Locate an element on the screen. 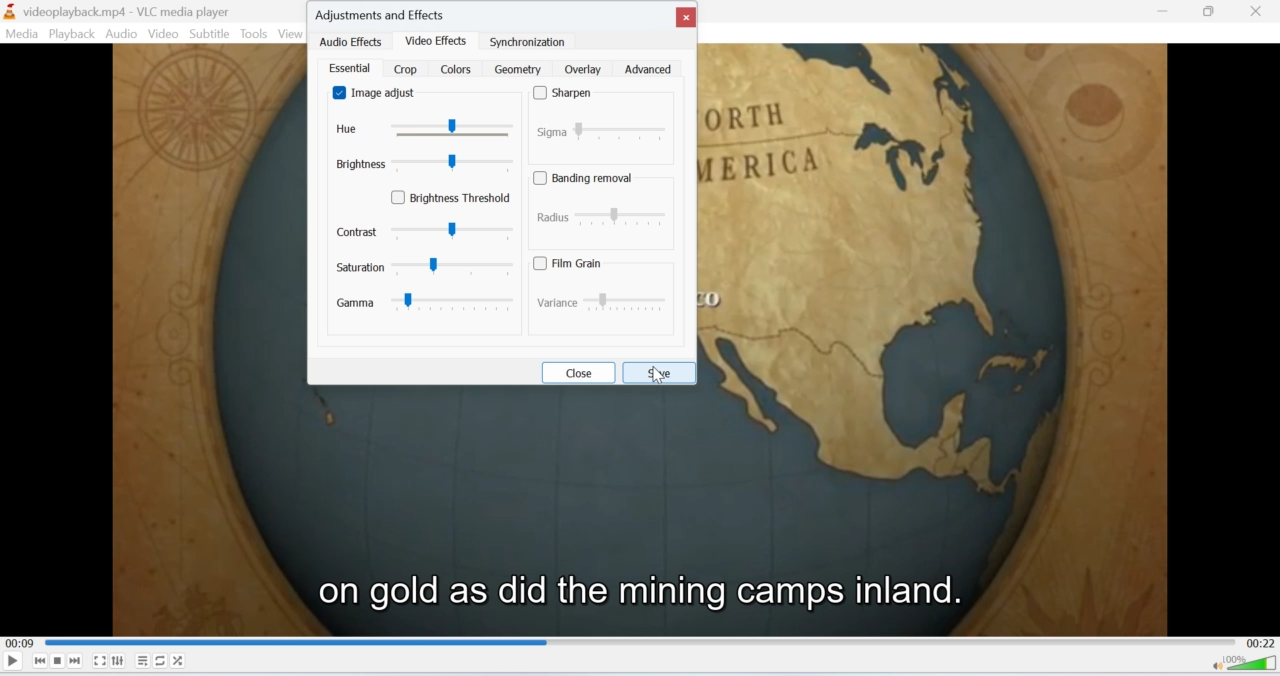 Image resolution: width=1280 pixels, height=676 pixels. close is located at coordinates (686, 17).